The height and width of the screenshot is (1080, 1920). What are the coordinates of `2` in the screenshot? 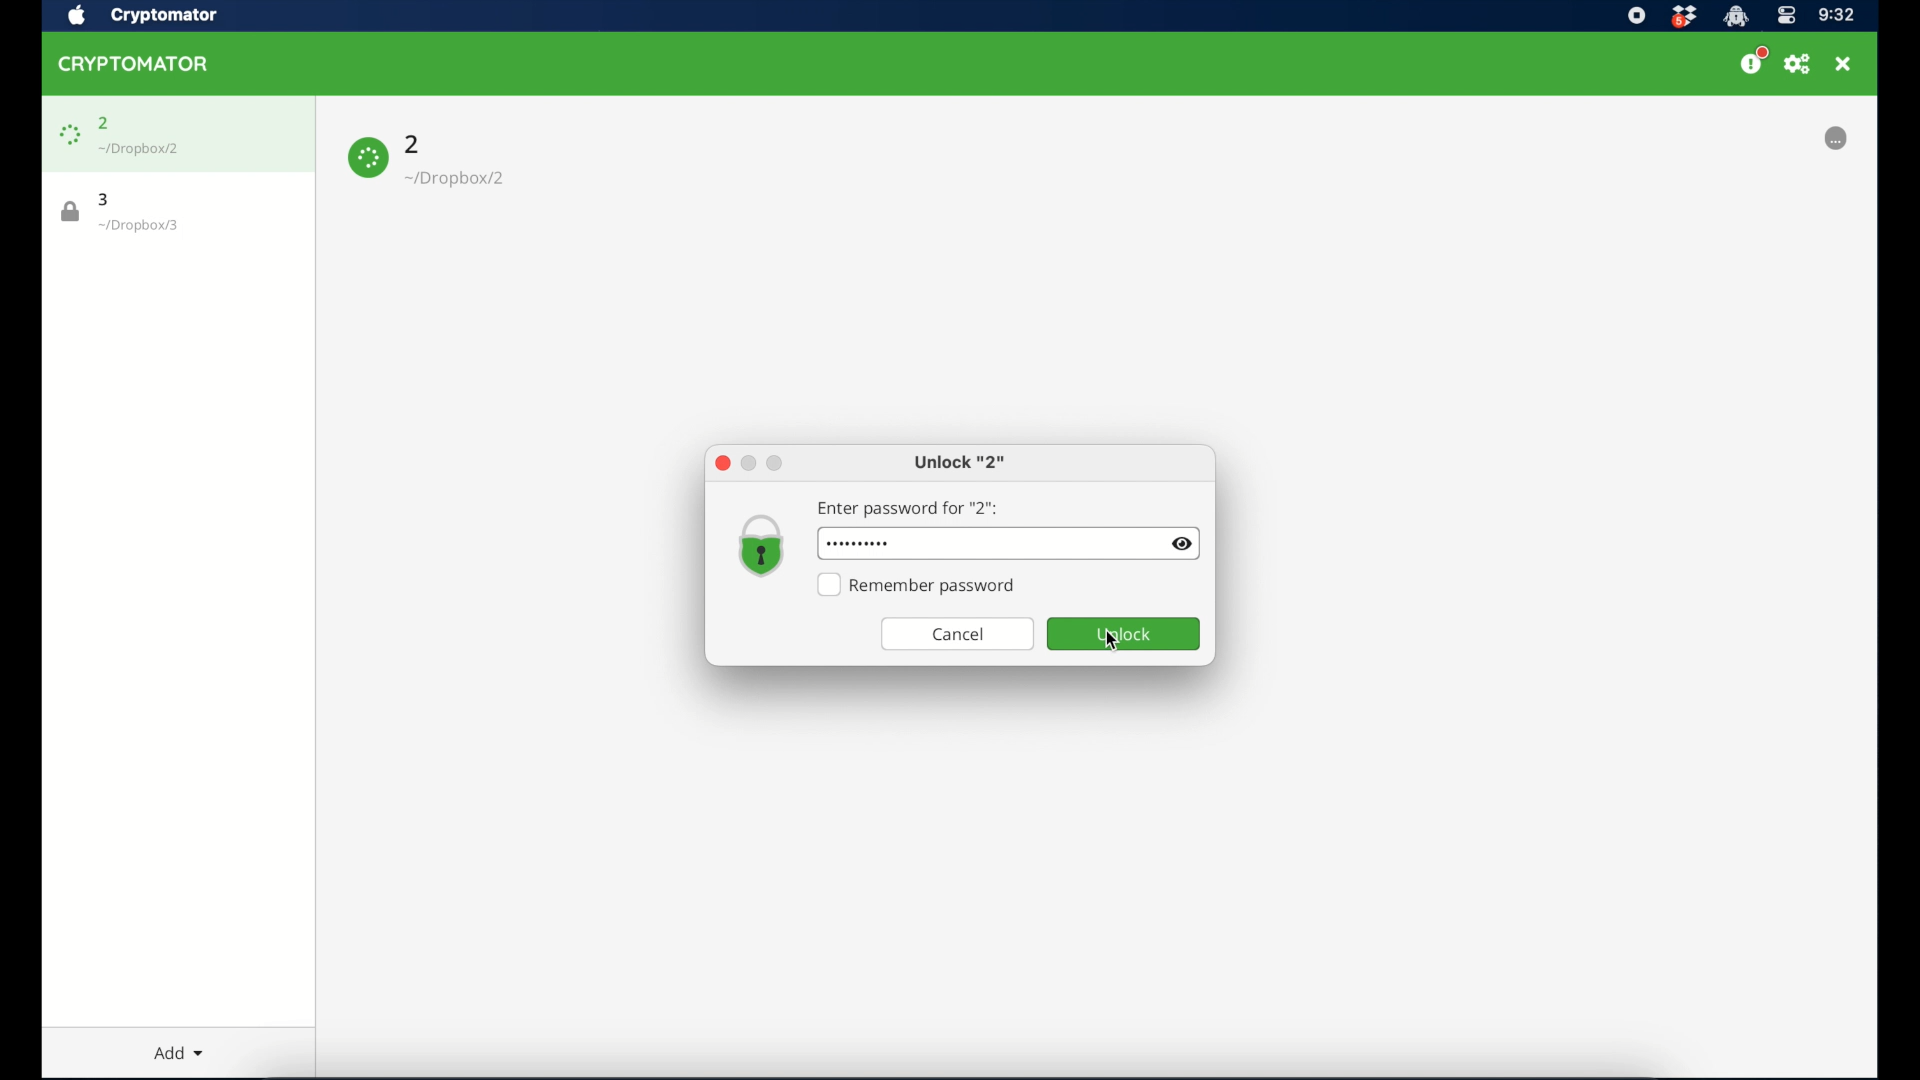 It's located at (414, 144).